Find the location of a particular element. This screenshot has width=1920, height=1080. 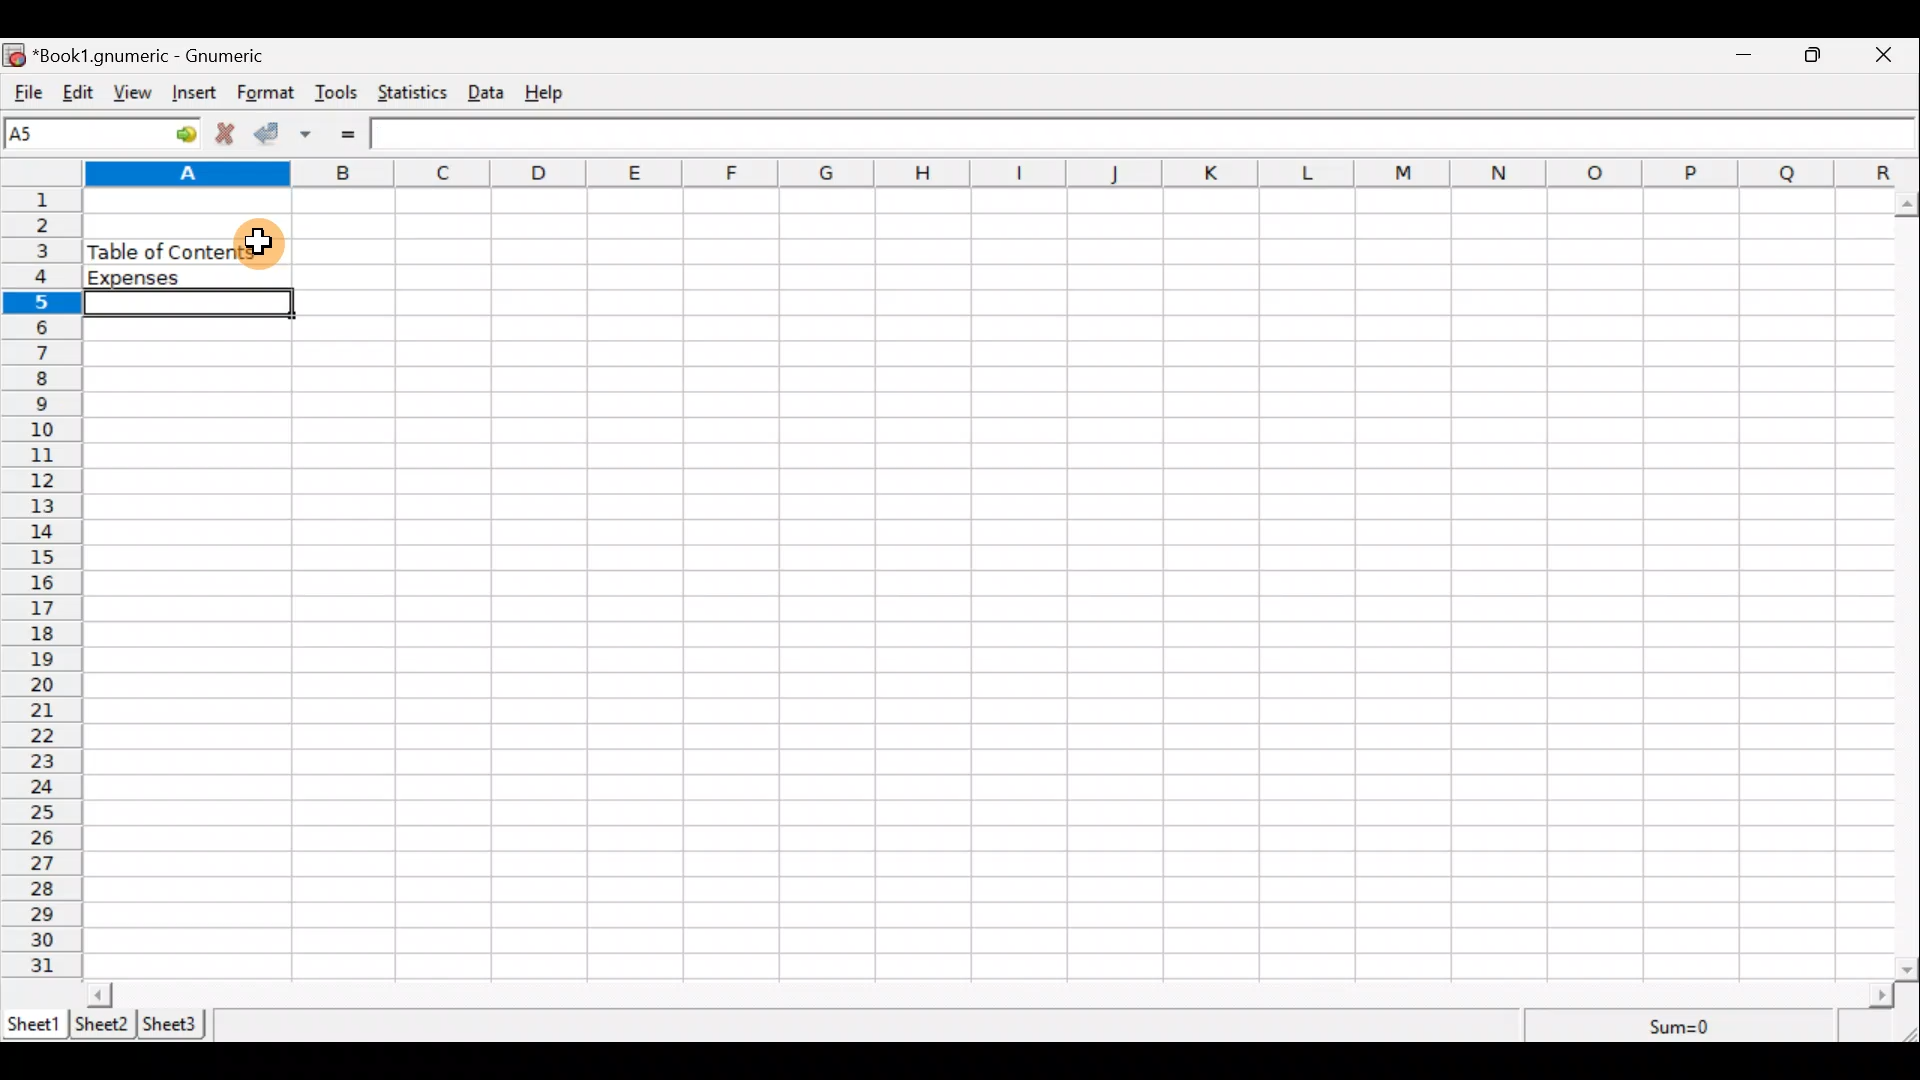

alphabets row is located at coordinates (976, 174).